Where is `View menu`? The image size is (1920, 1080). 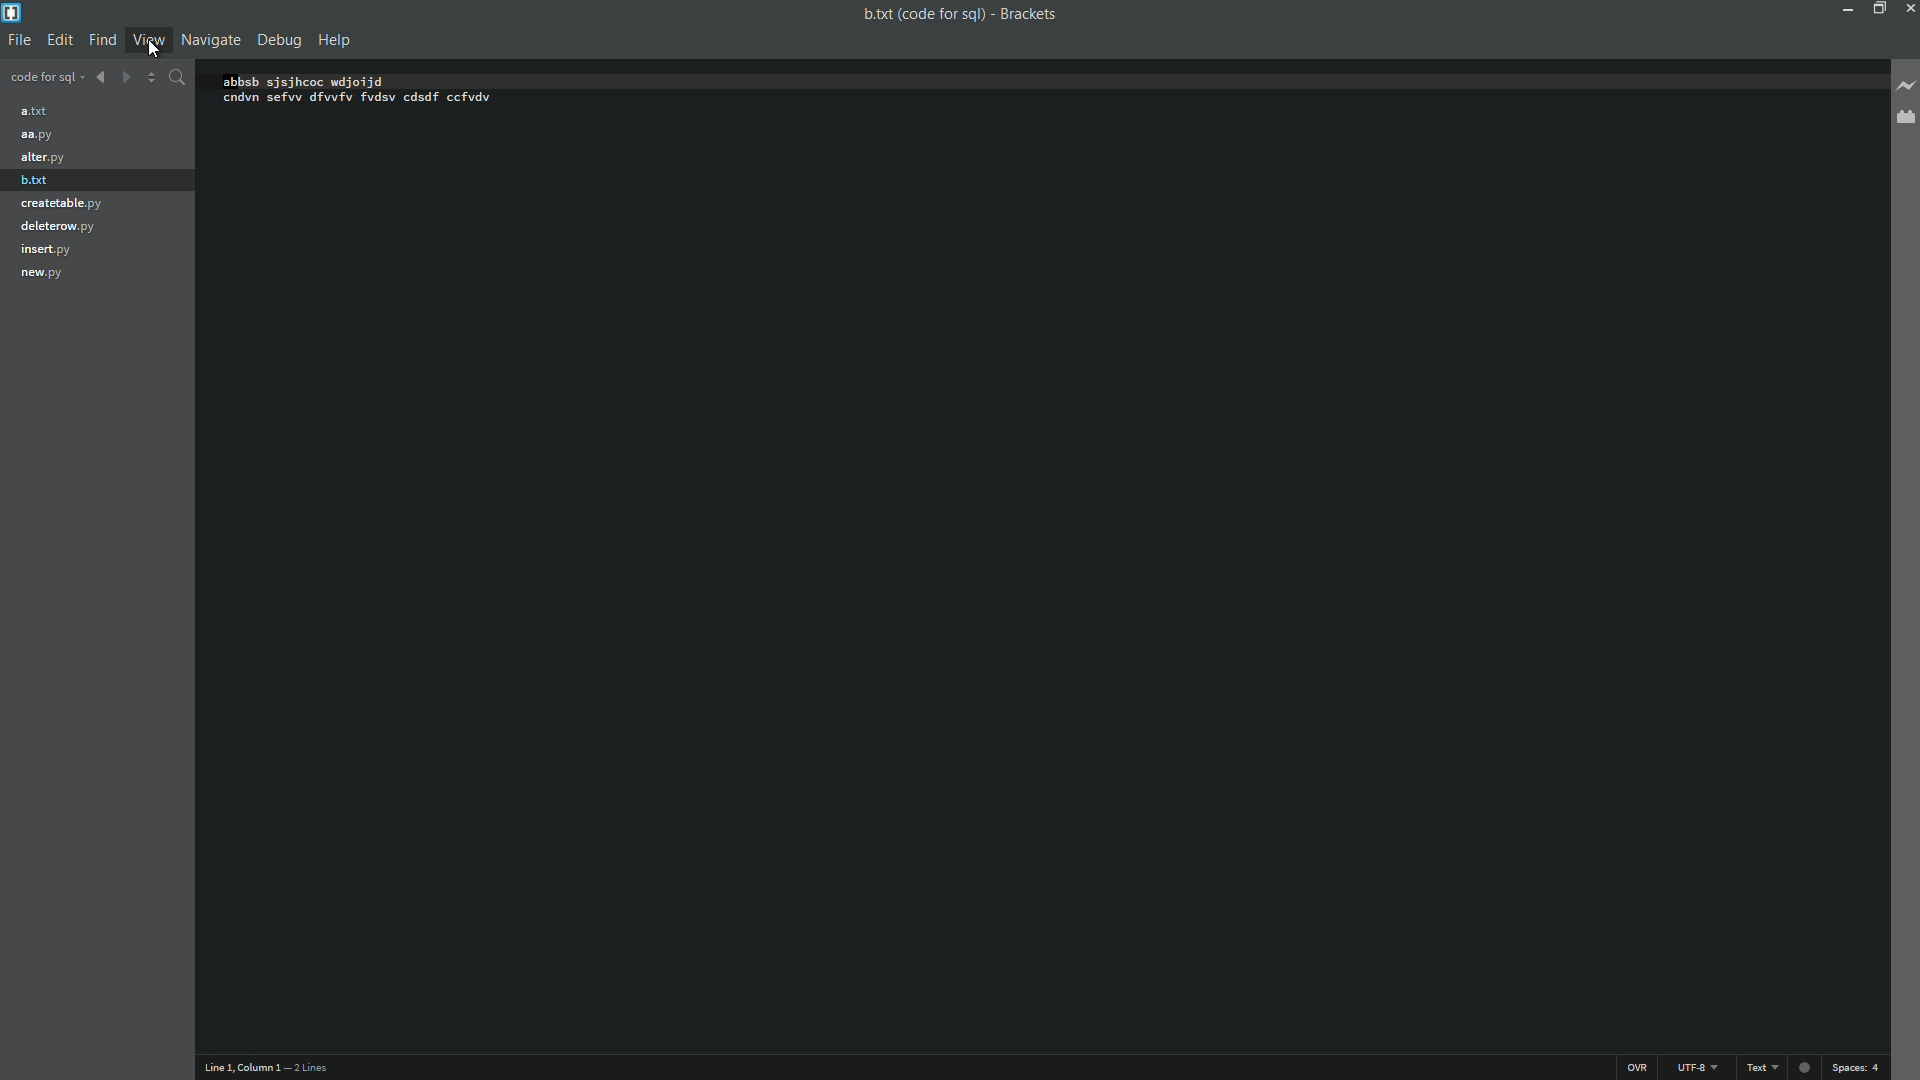 View menu is located at coordinates (149, 39).